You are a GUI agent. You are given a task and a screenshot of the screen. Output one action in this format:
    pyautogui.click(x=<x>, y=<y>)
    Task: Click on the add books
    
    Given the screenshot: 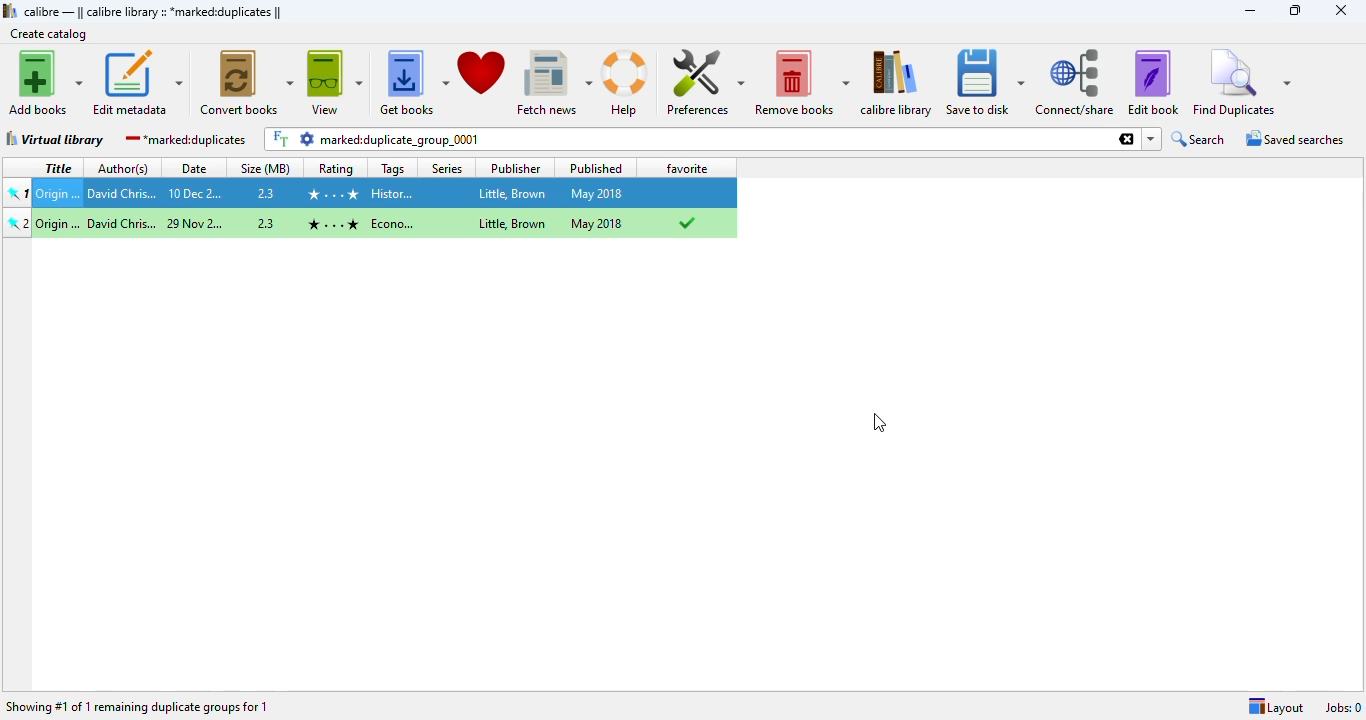 What is the action you would take?
    pyautogui.click(x=46, y=82)
    